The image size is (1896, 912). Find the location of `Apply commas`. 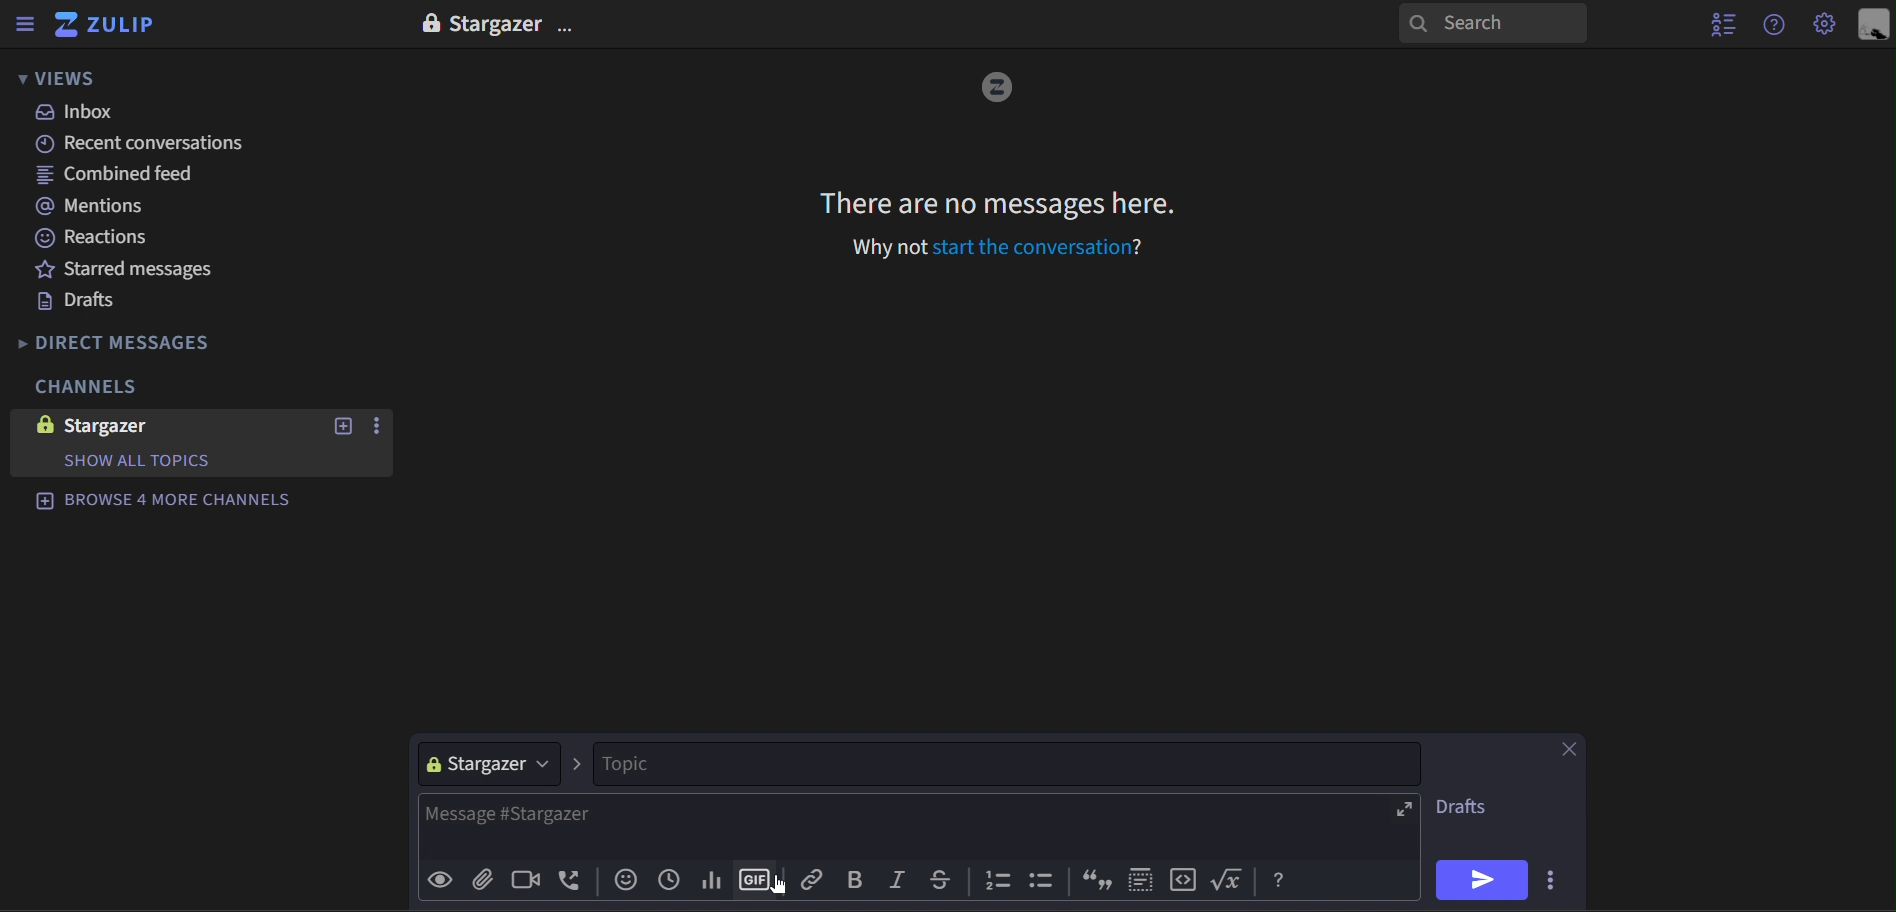

Apply commas is located at coordinates (1096, 880).